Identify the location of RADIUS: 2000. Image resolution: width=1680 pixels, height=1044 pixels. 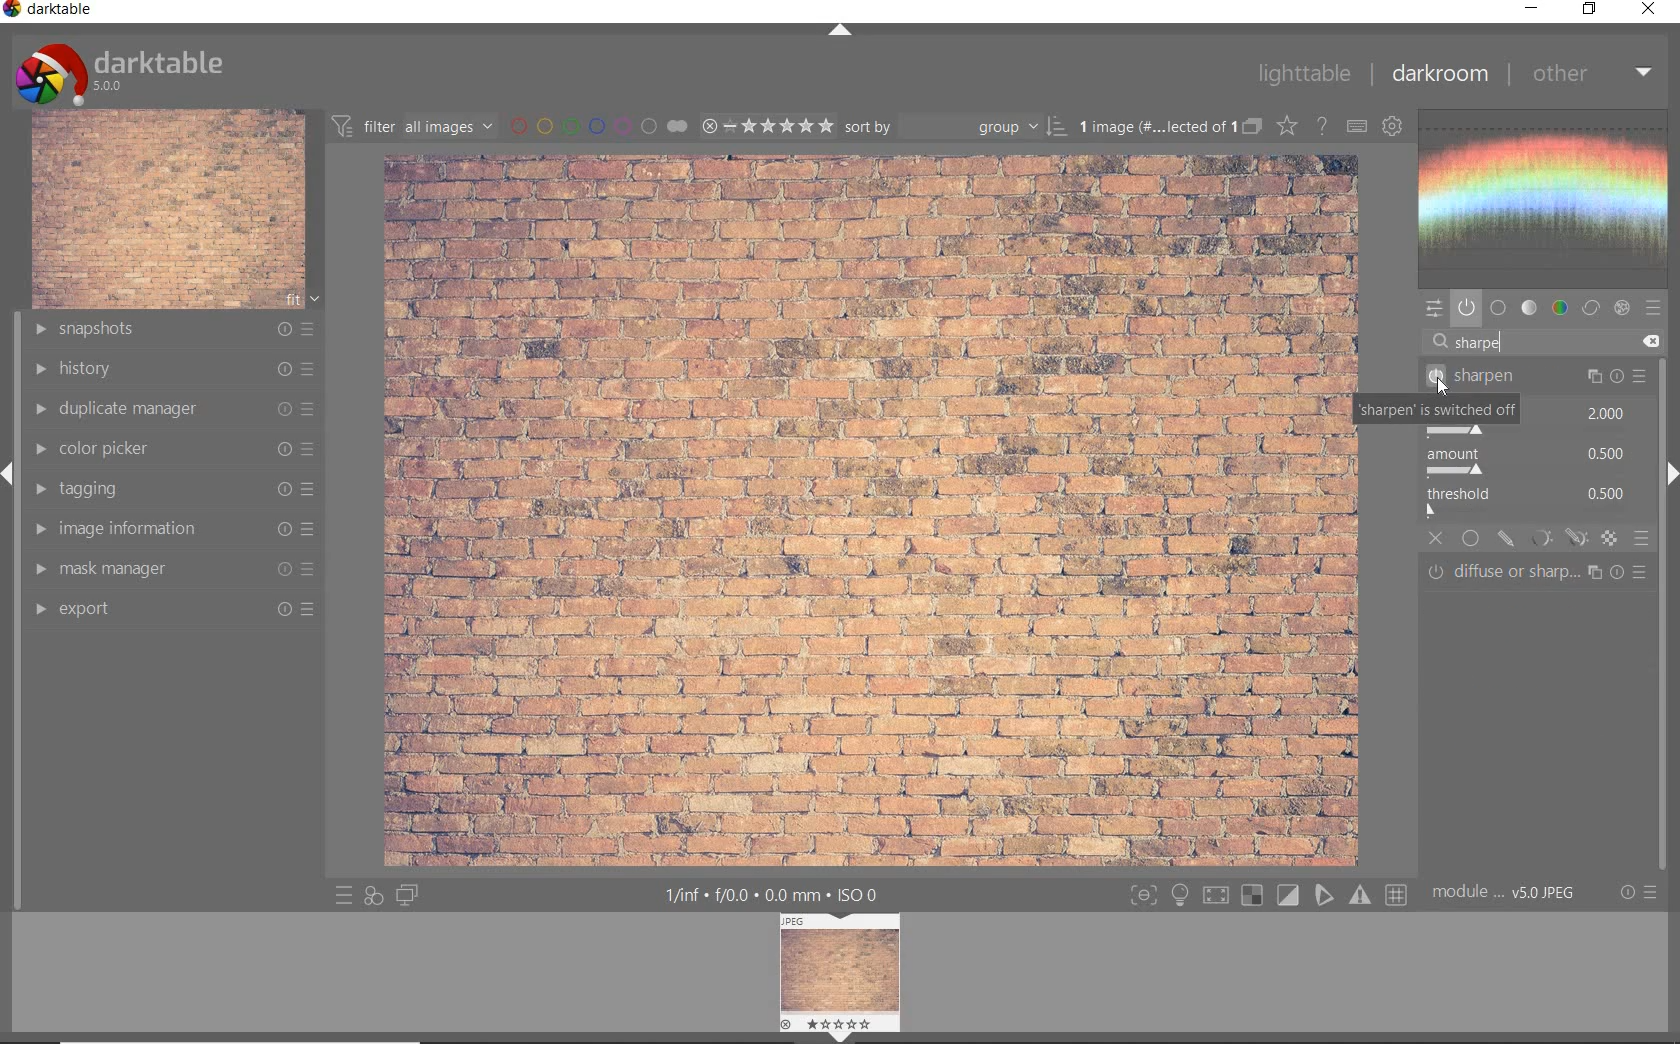
(1605, 414).